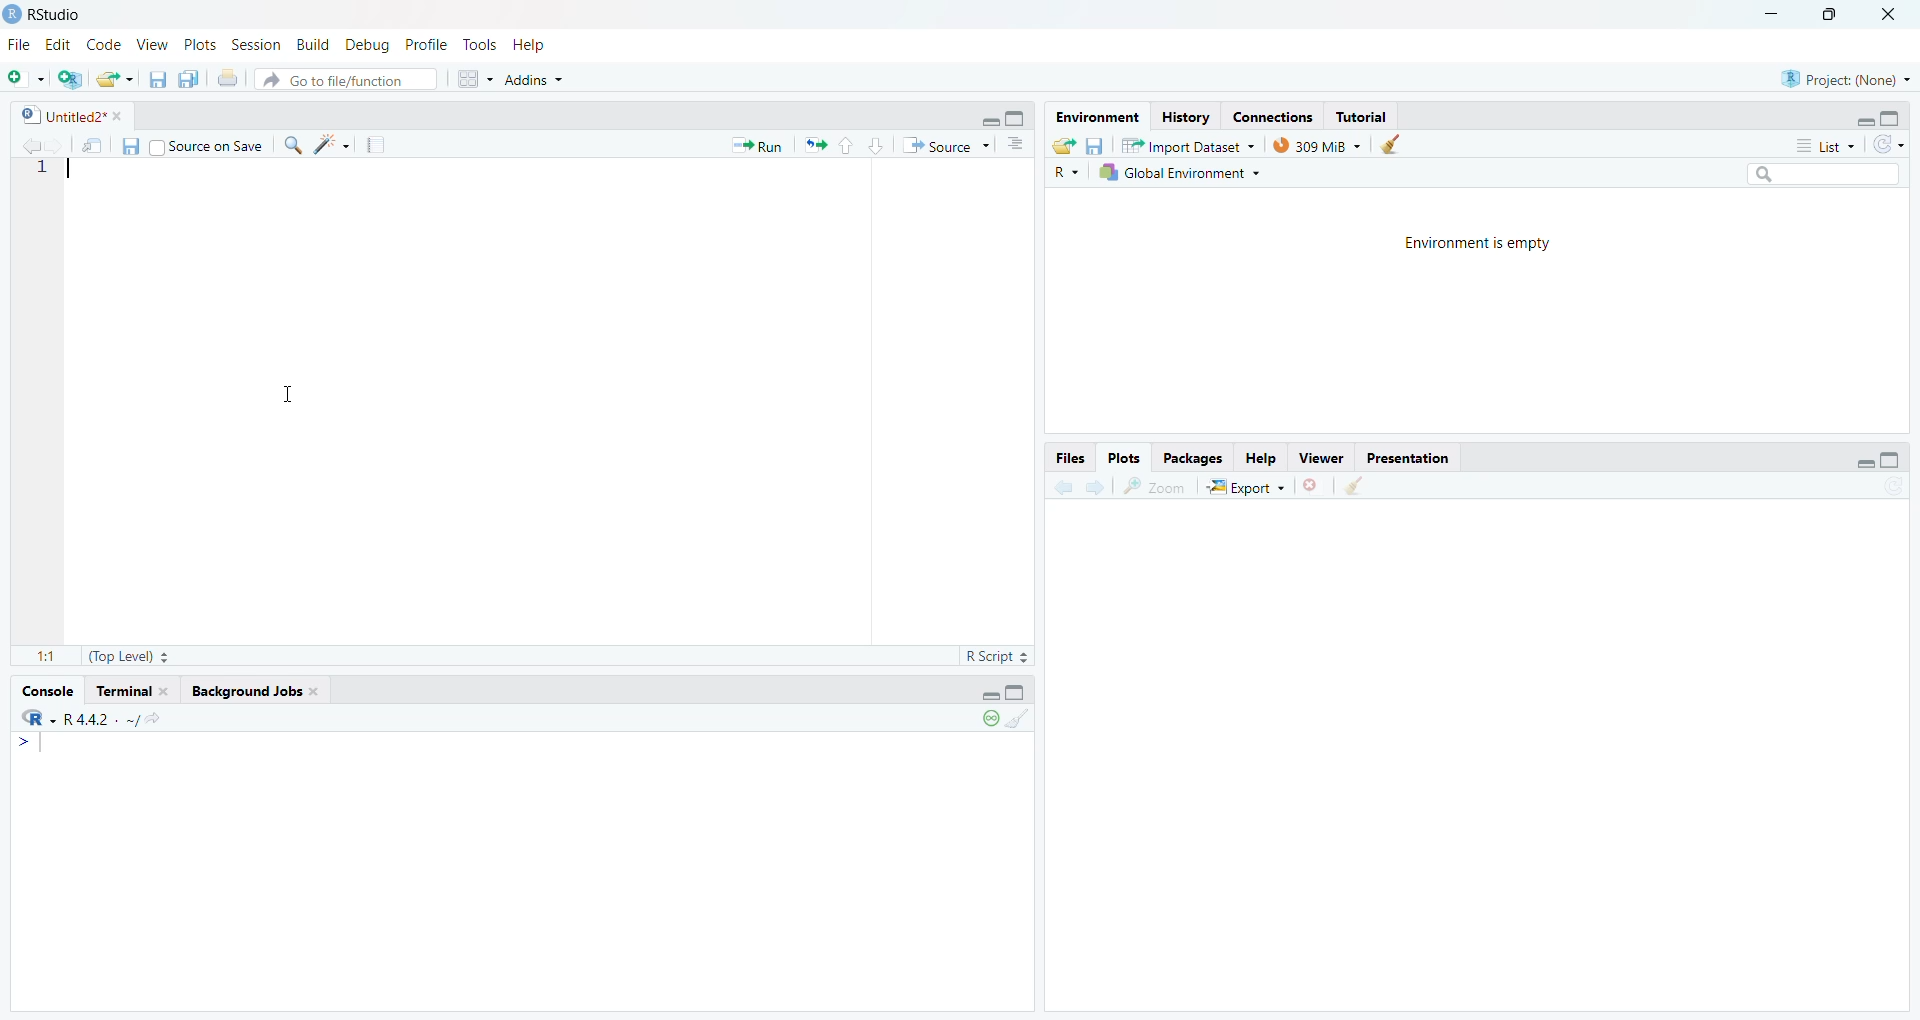  Describe the element at coordinates (536, 83) in the screenshot. I see `Addins ~` at that location.